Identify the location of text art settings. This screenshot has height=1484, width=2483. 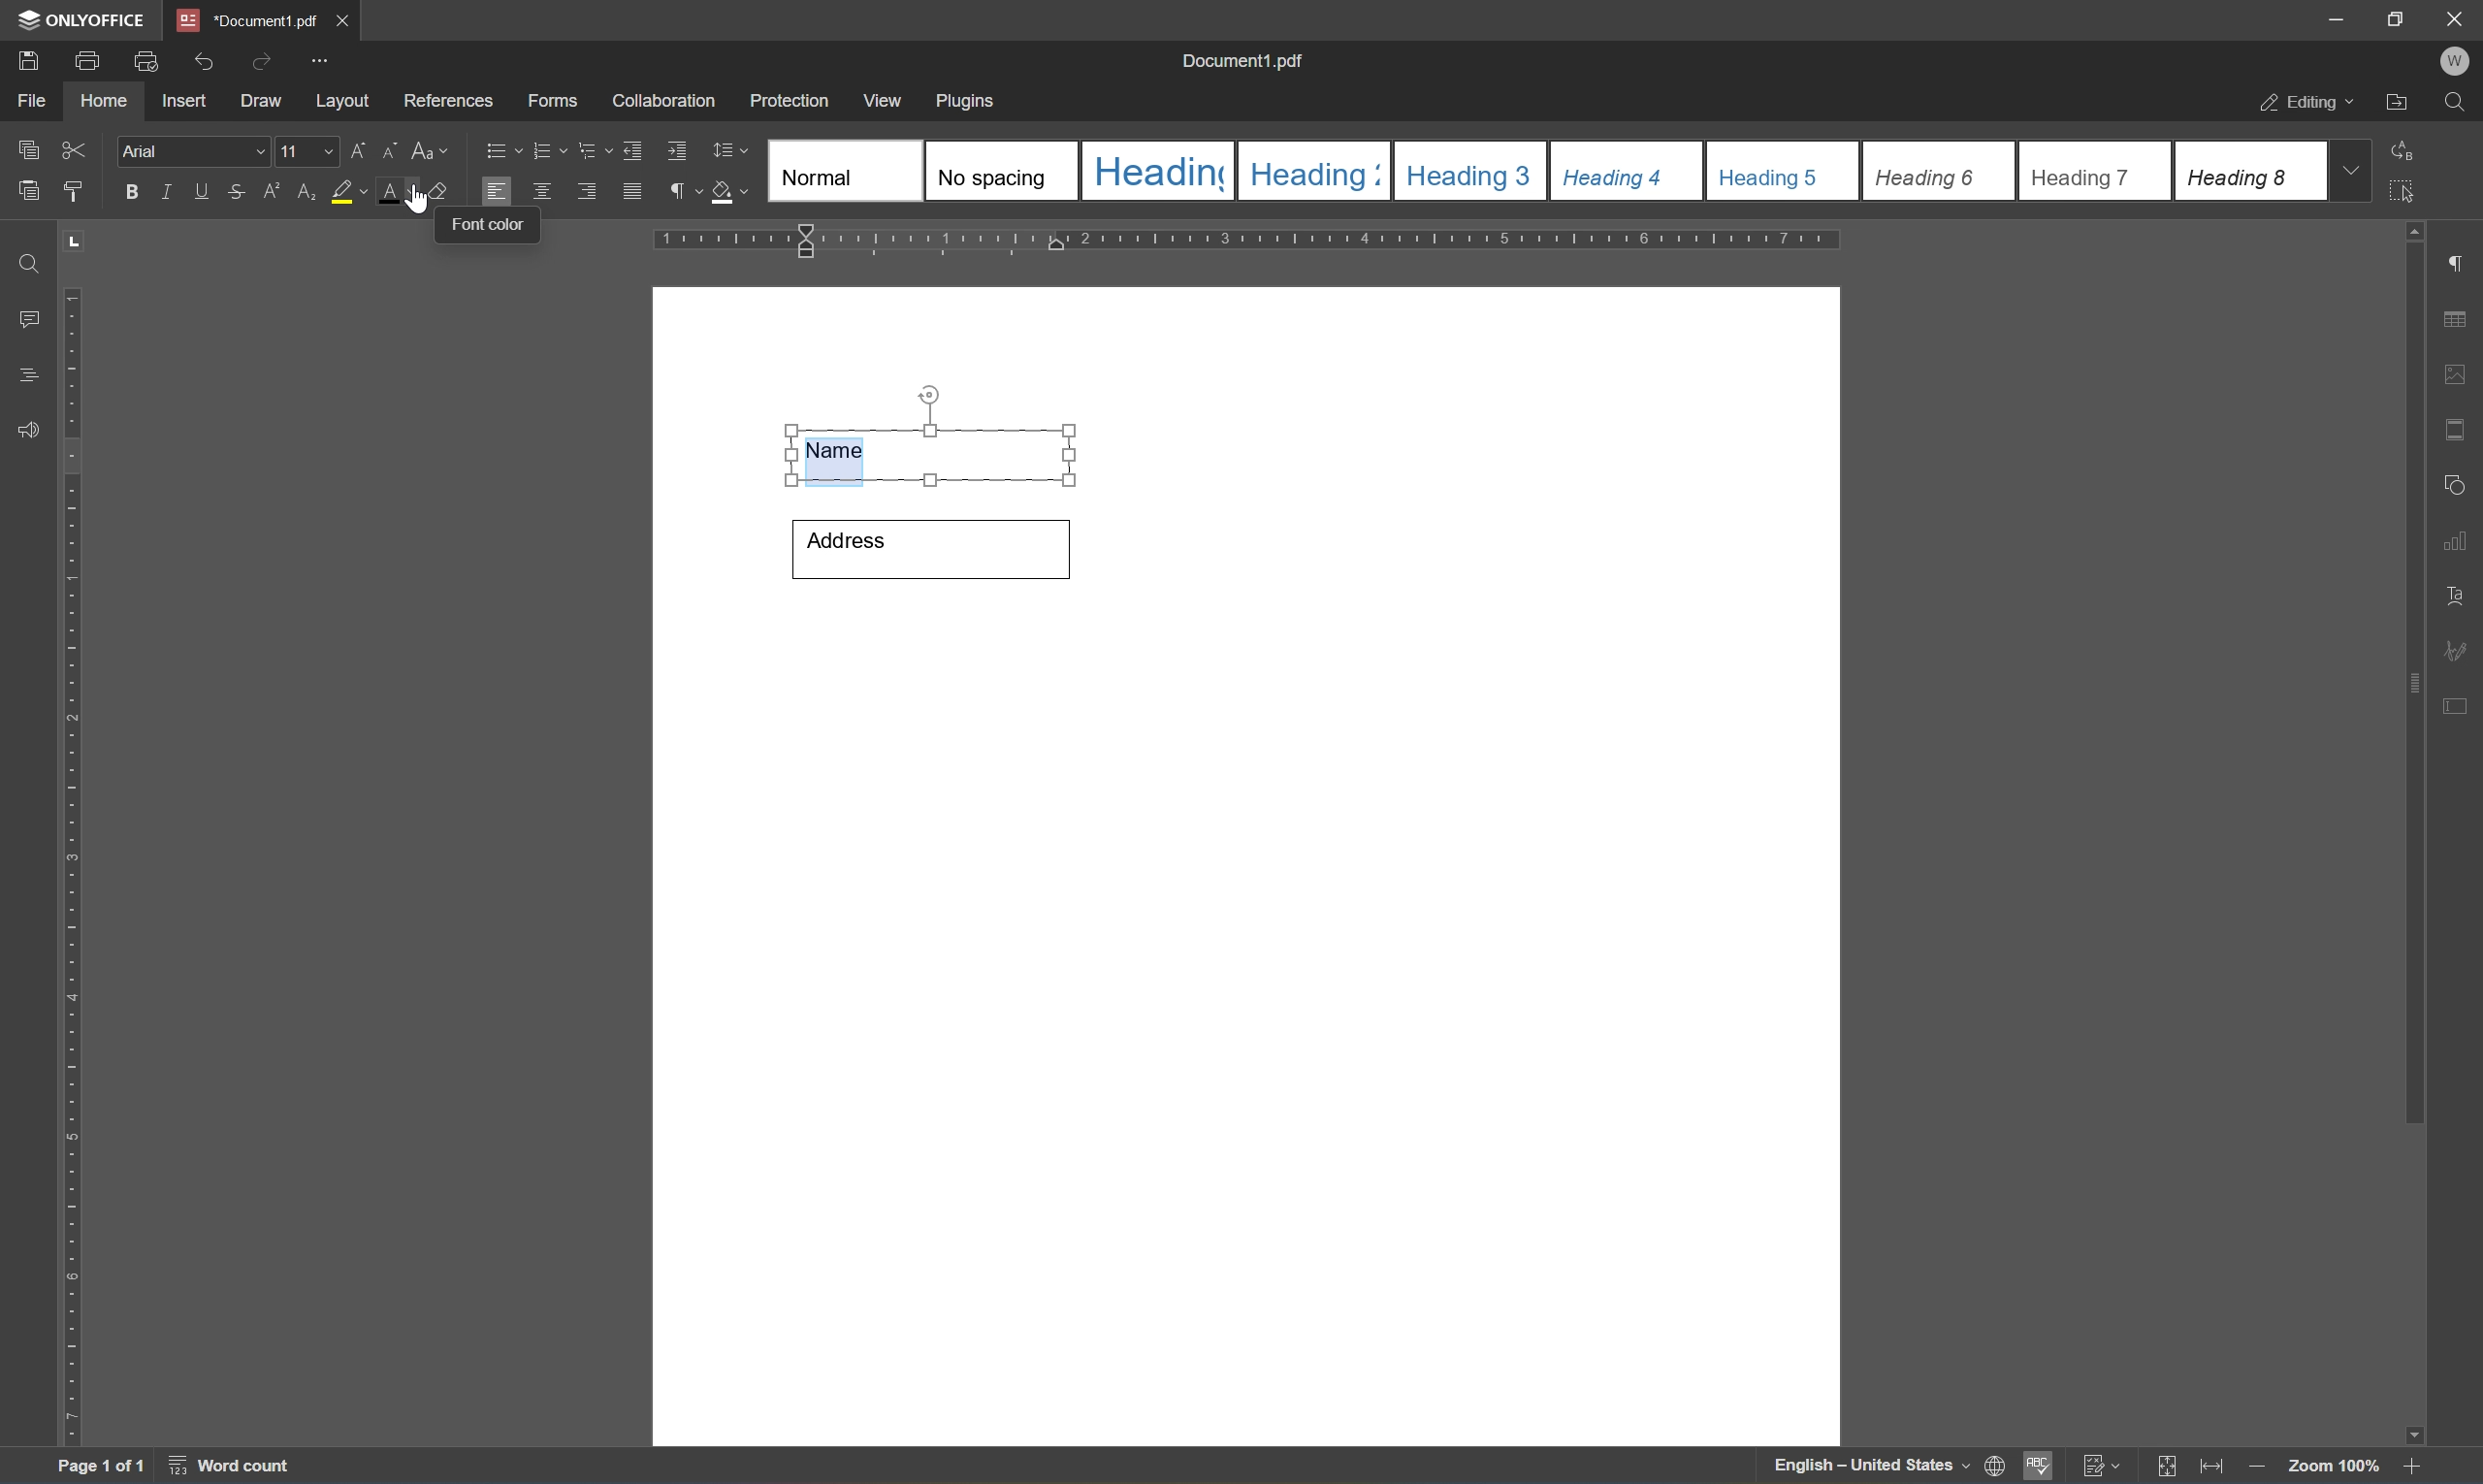
(2458, 592).